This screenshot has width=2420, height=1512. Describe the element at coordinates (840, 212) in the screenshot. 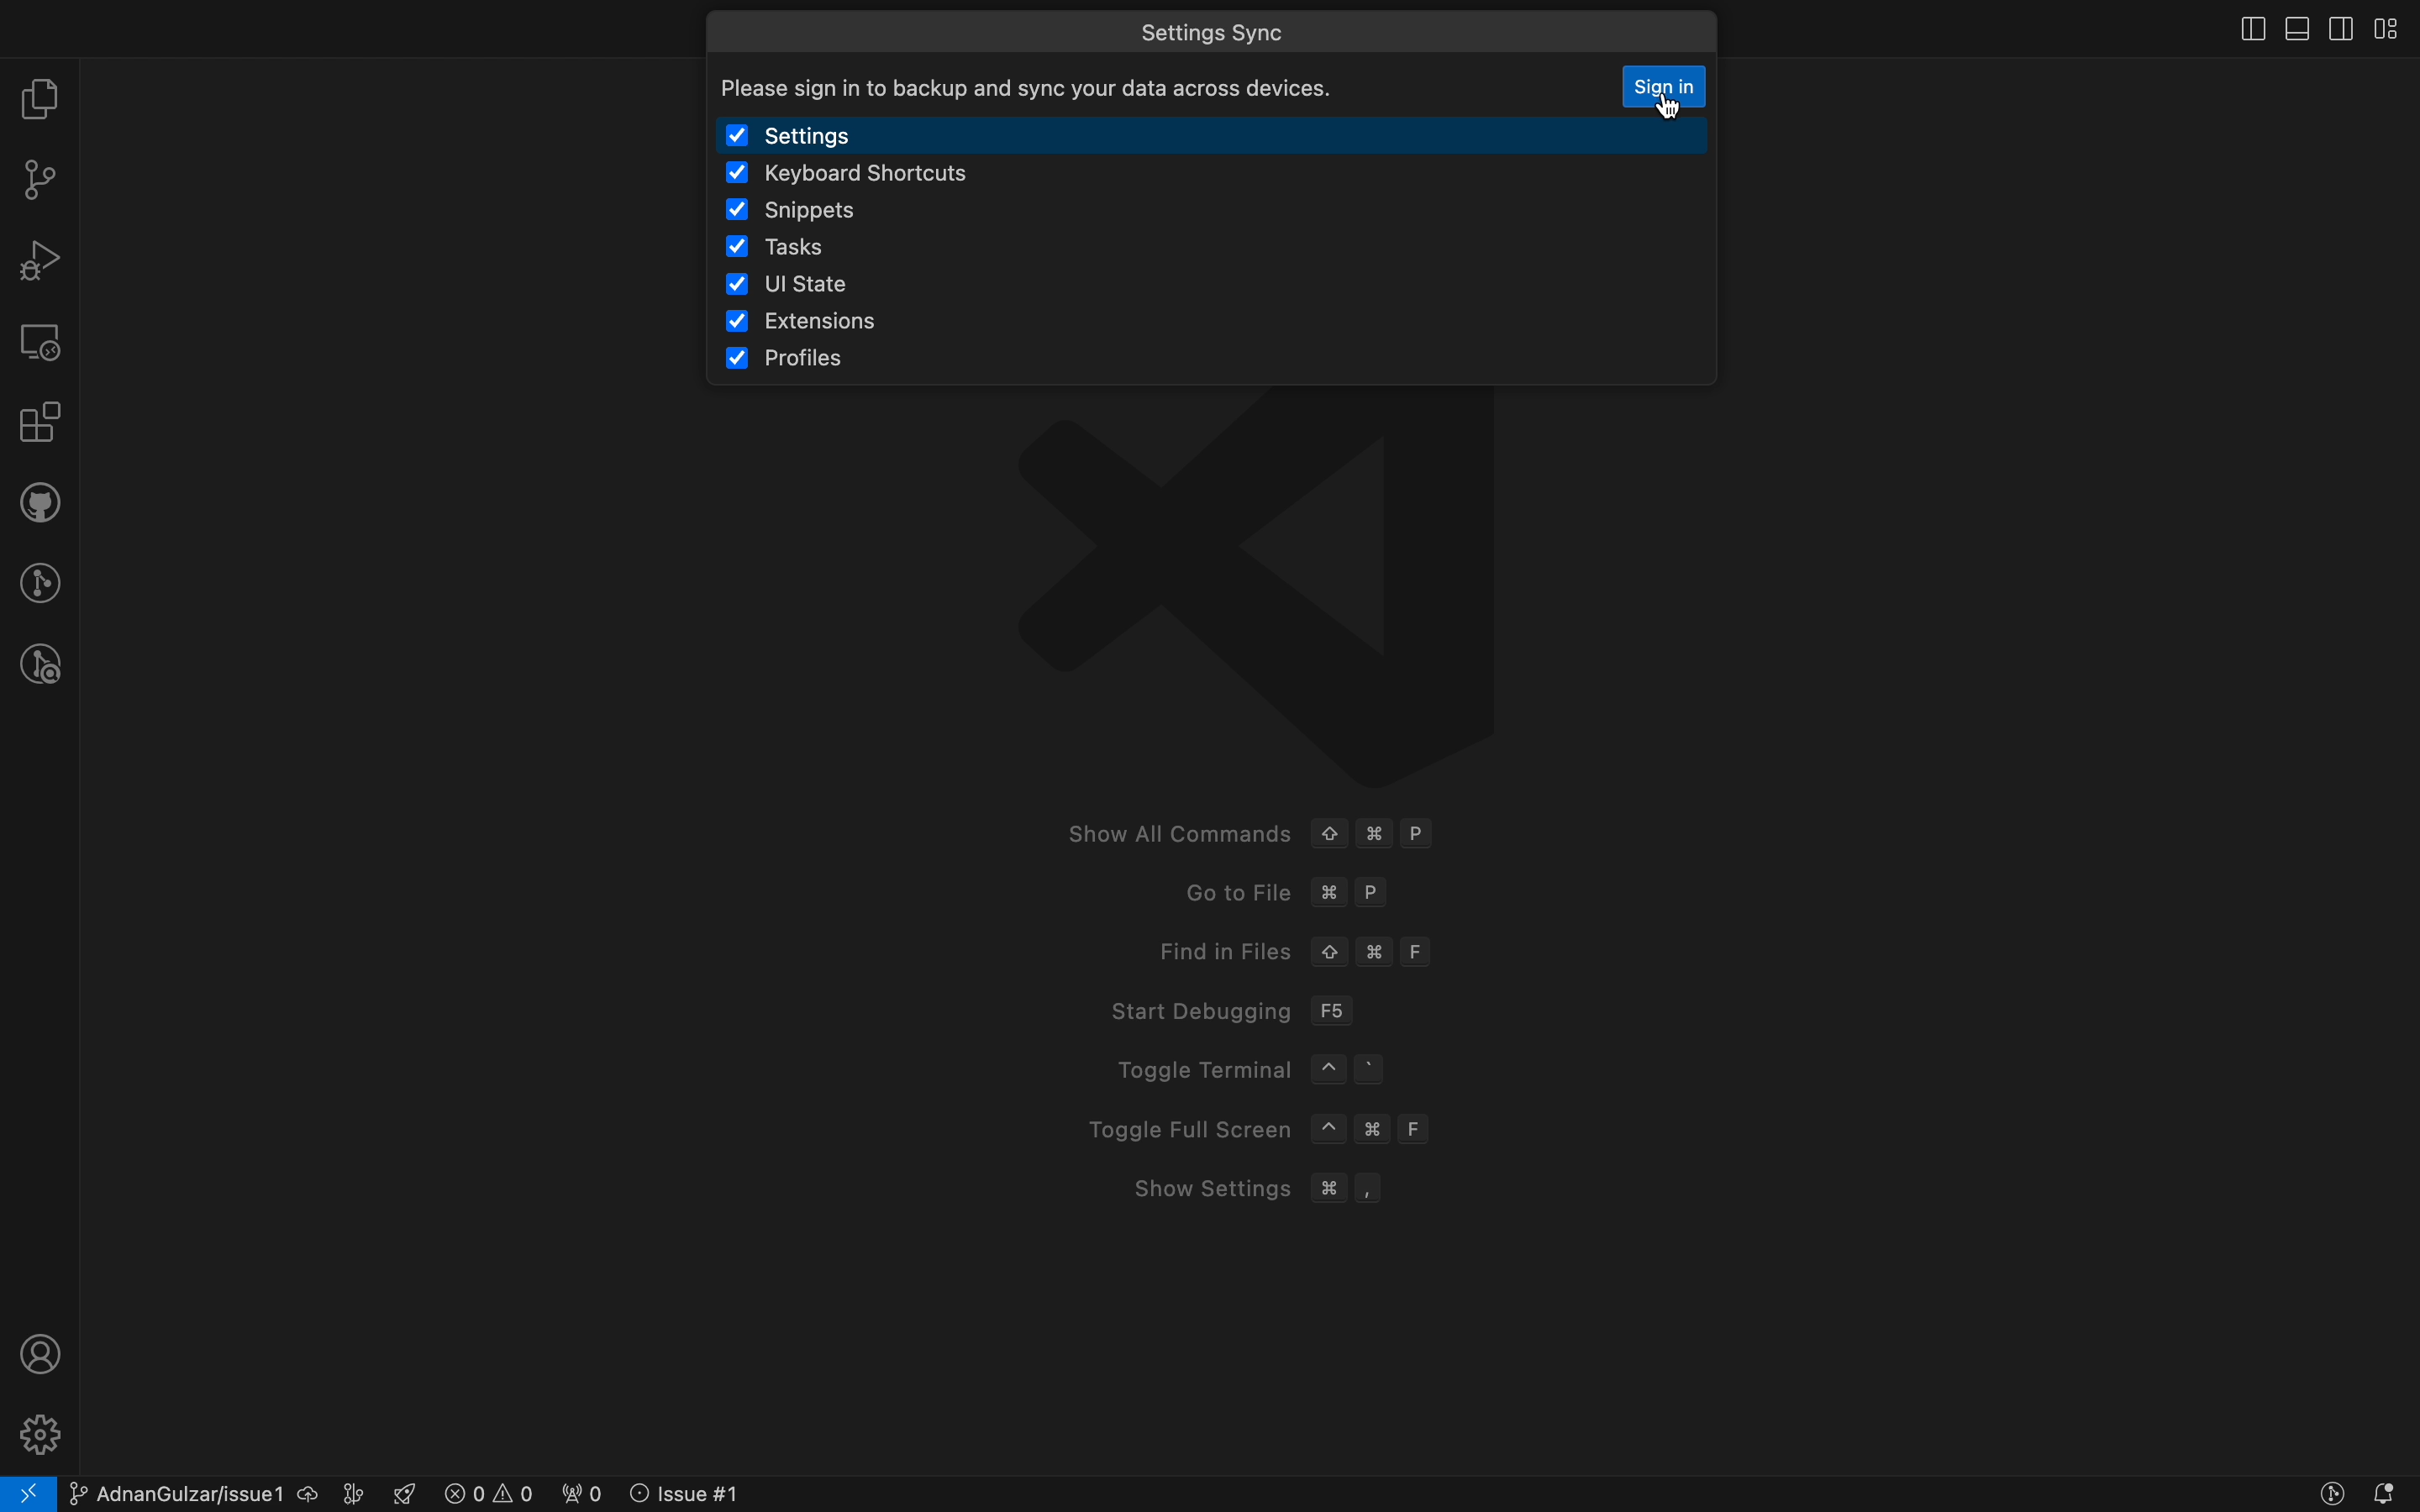

I see `snippets` at that location.